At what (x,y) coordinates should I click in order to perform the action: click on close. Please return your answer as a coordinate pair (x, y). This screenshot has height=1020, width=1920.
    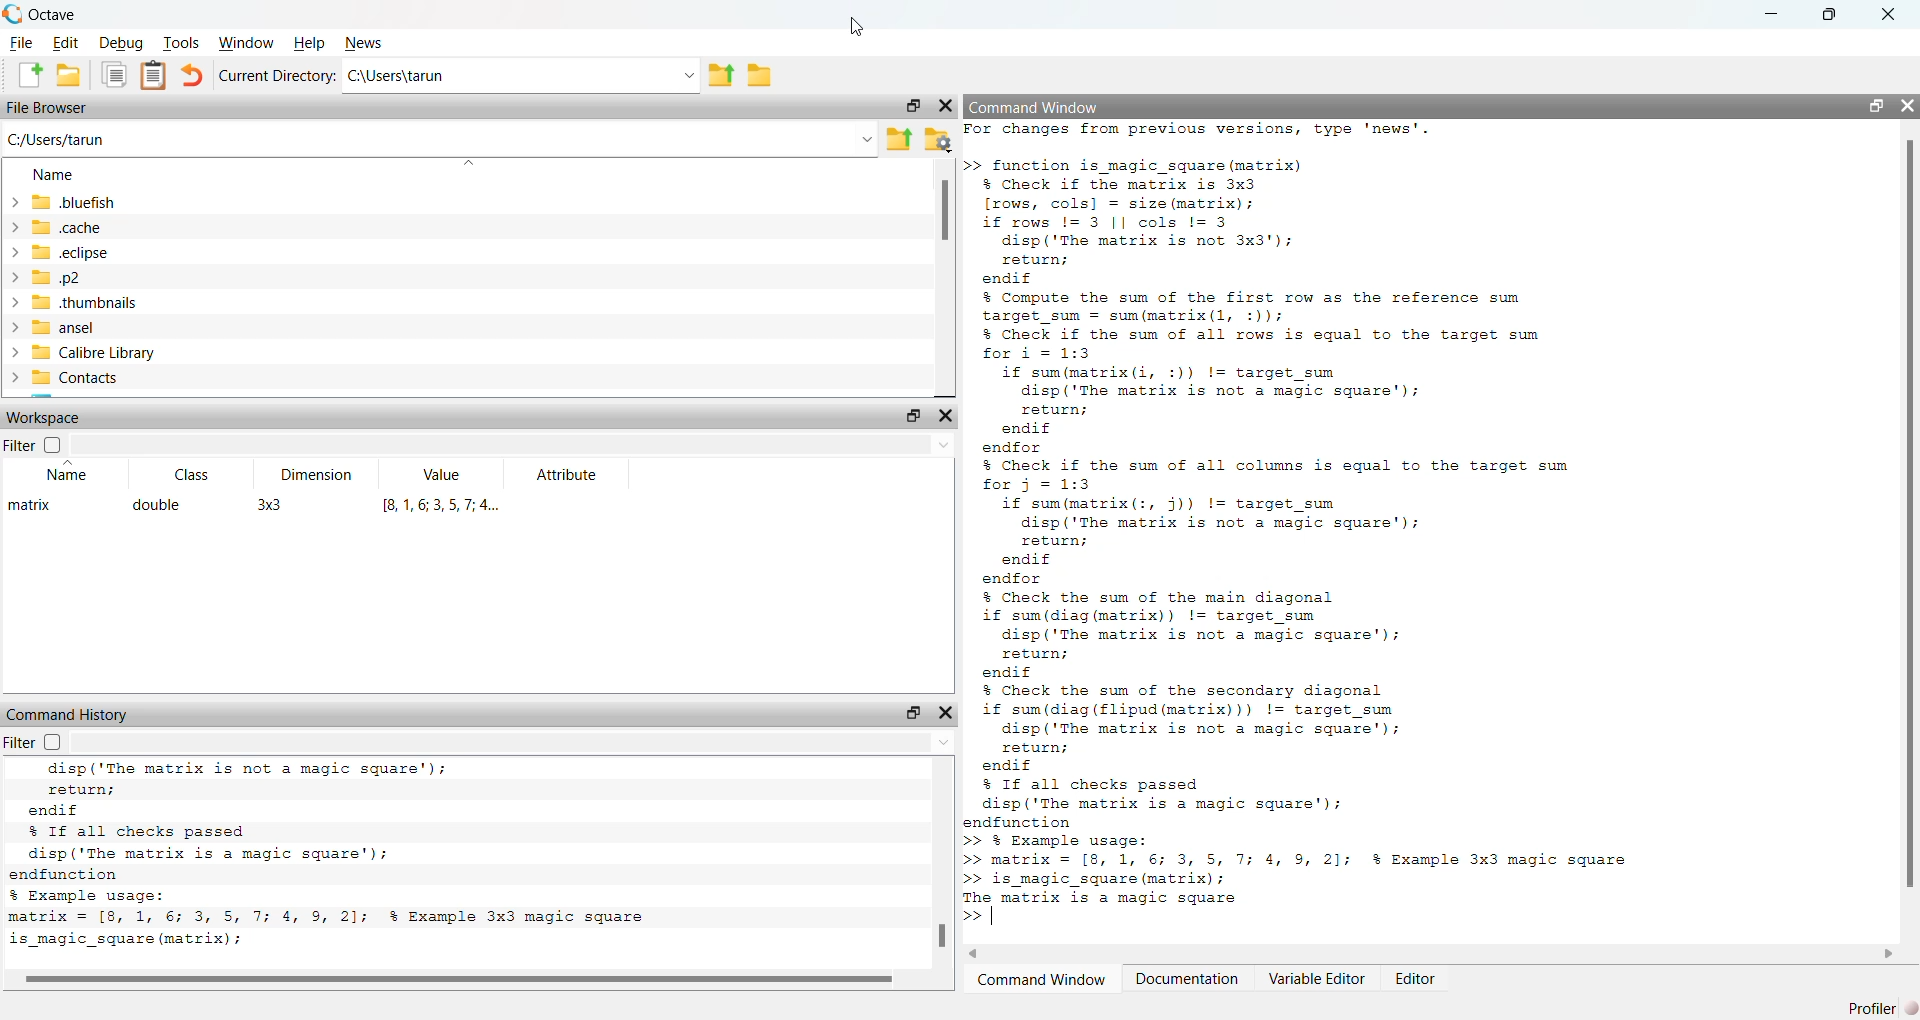
    Looking at the image, I should click on (945, 713).